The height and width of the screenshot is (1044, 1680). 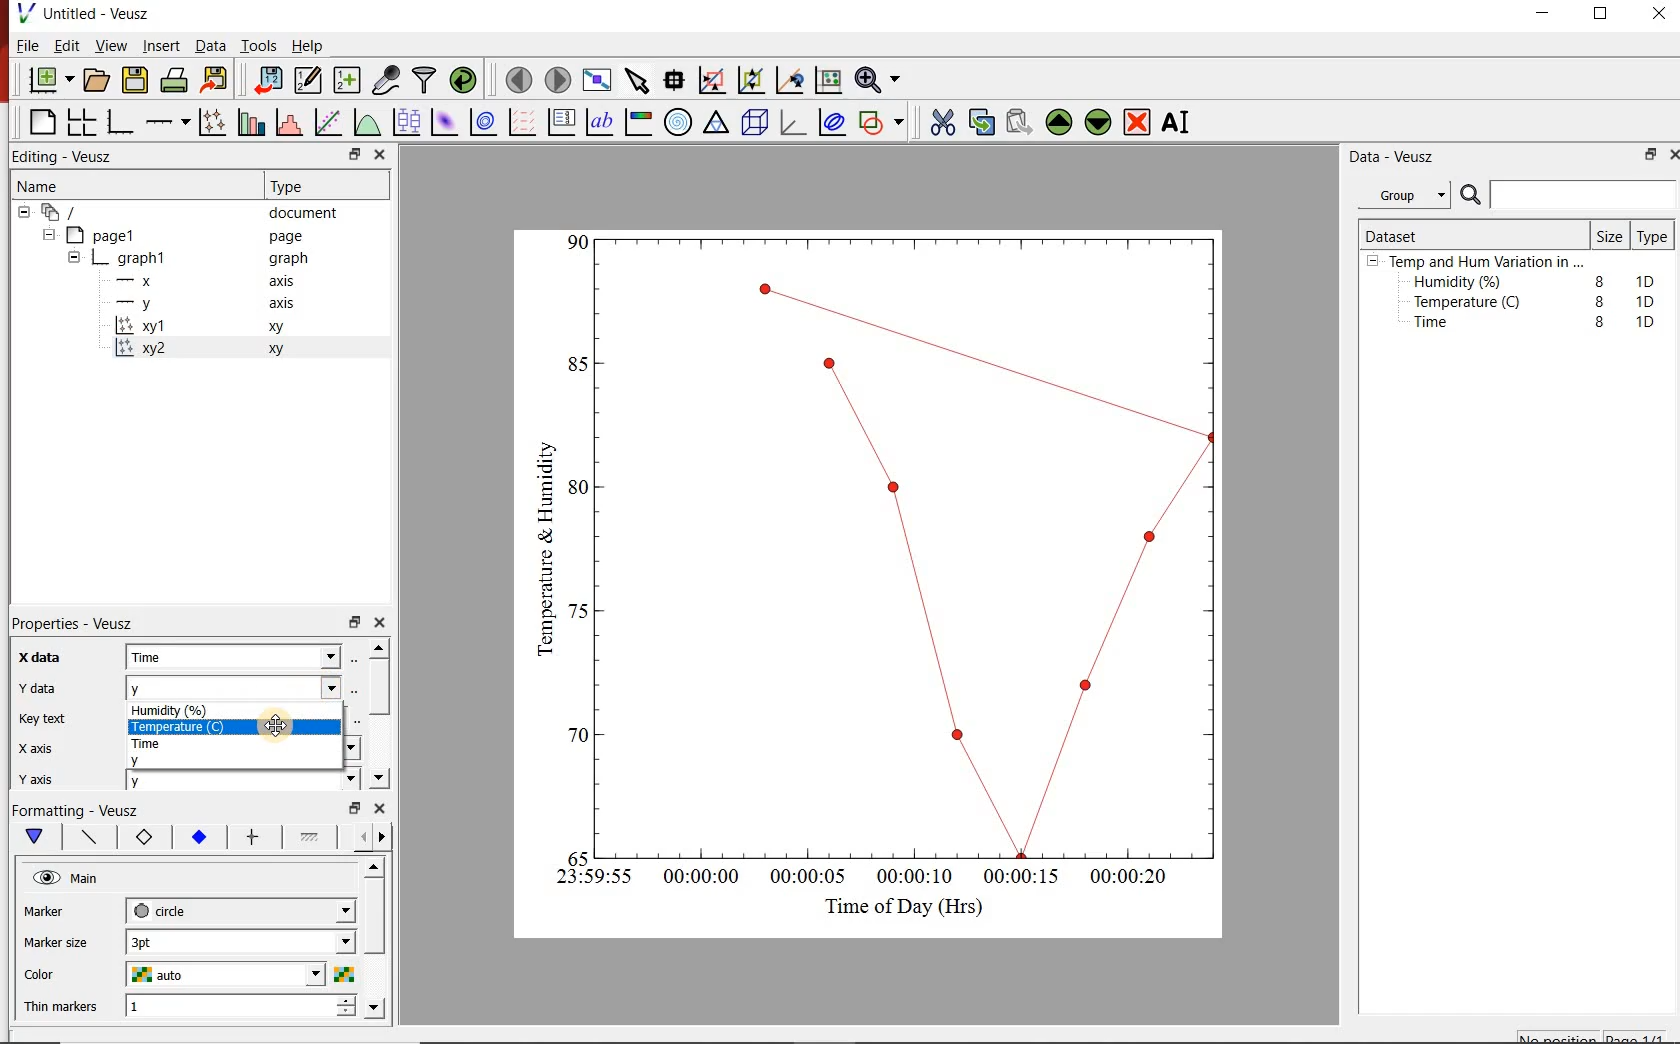 What do you see at coordinates (309, 81) in the screenshot?
I see `Edit and enter new datasets` at bounding box center [309, 81].